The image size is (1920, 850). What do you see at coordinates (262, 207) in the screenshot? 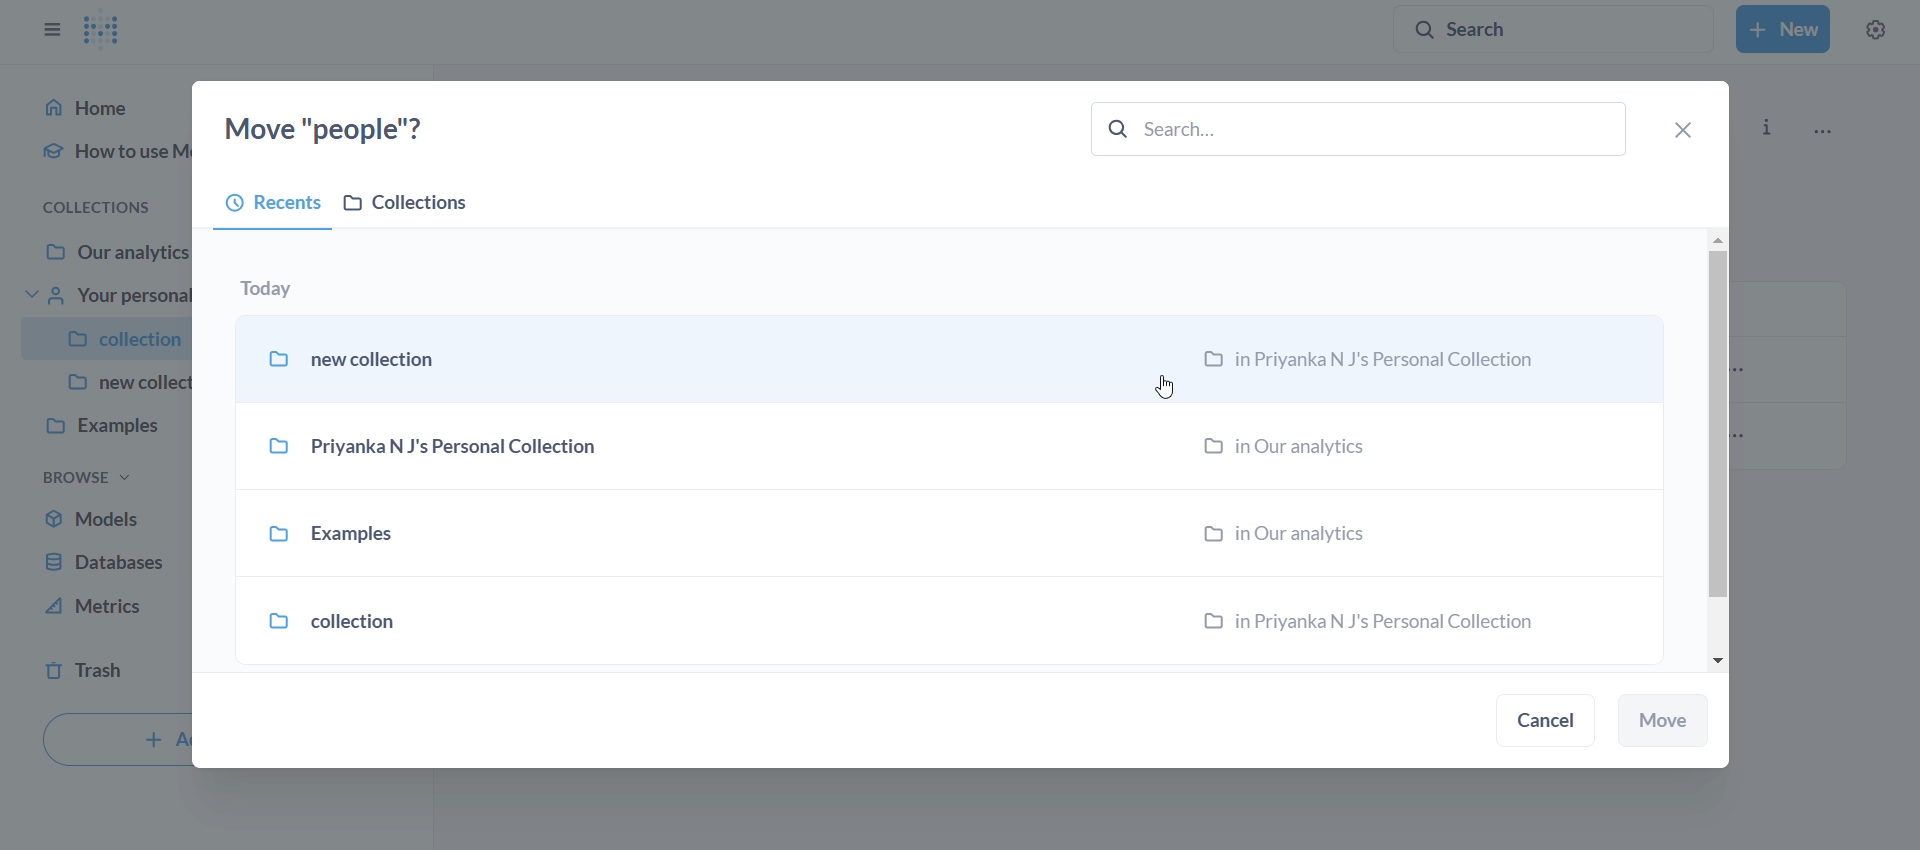
I see `recents` at bounding box center [262, 207].